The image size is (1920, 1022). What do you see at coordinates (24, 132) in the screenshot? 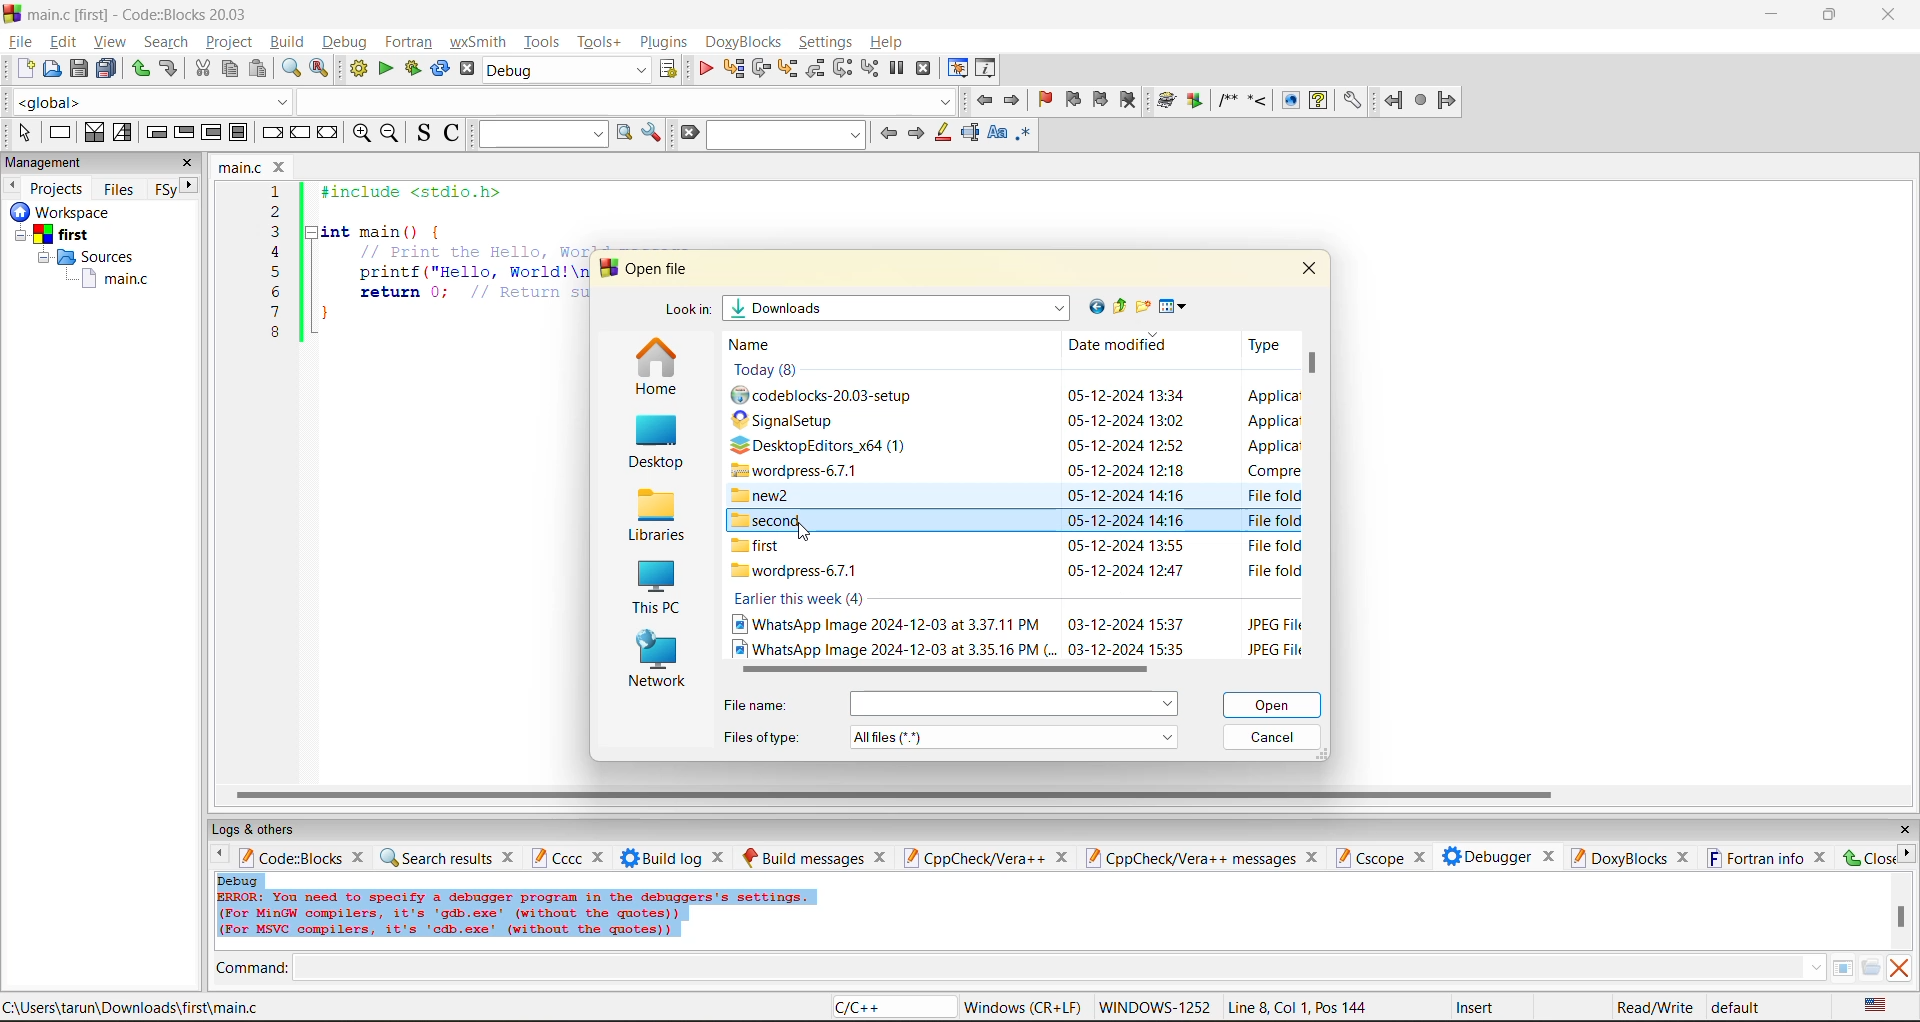
I see `select` at bounding box center [24, 132].